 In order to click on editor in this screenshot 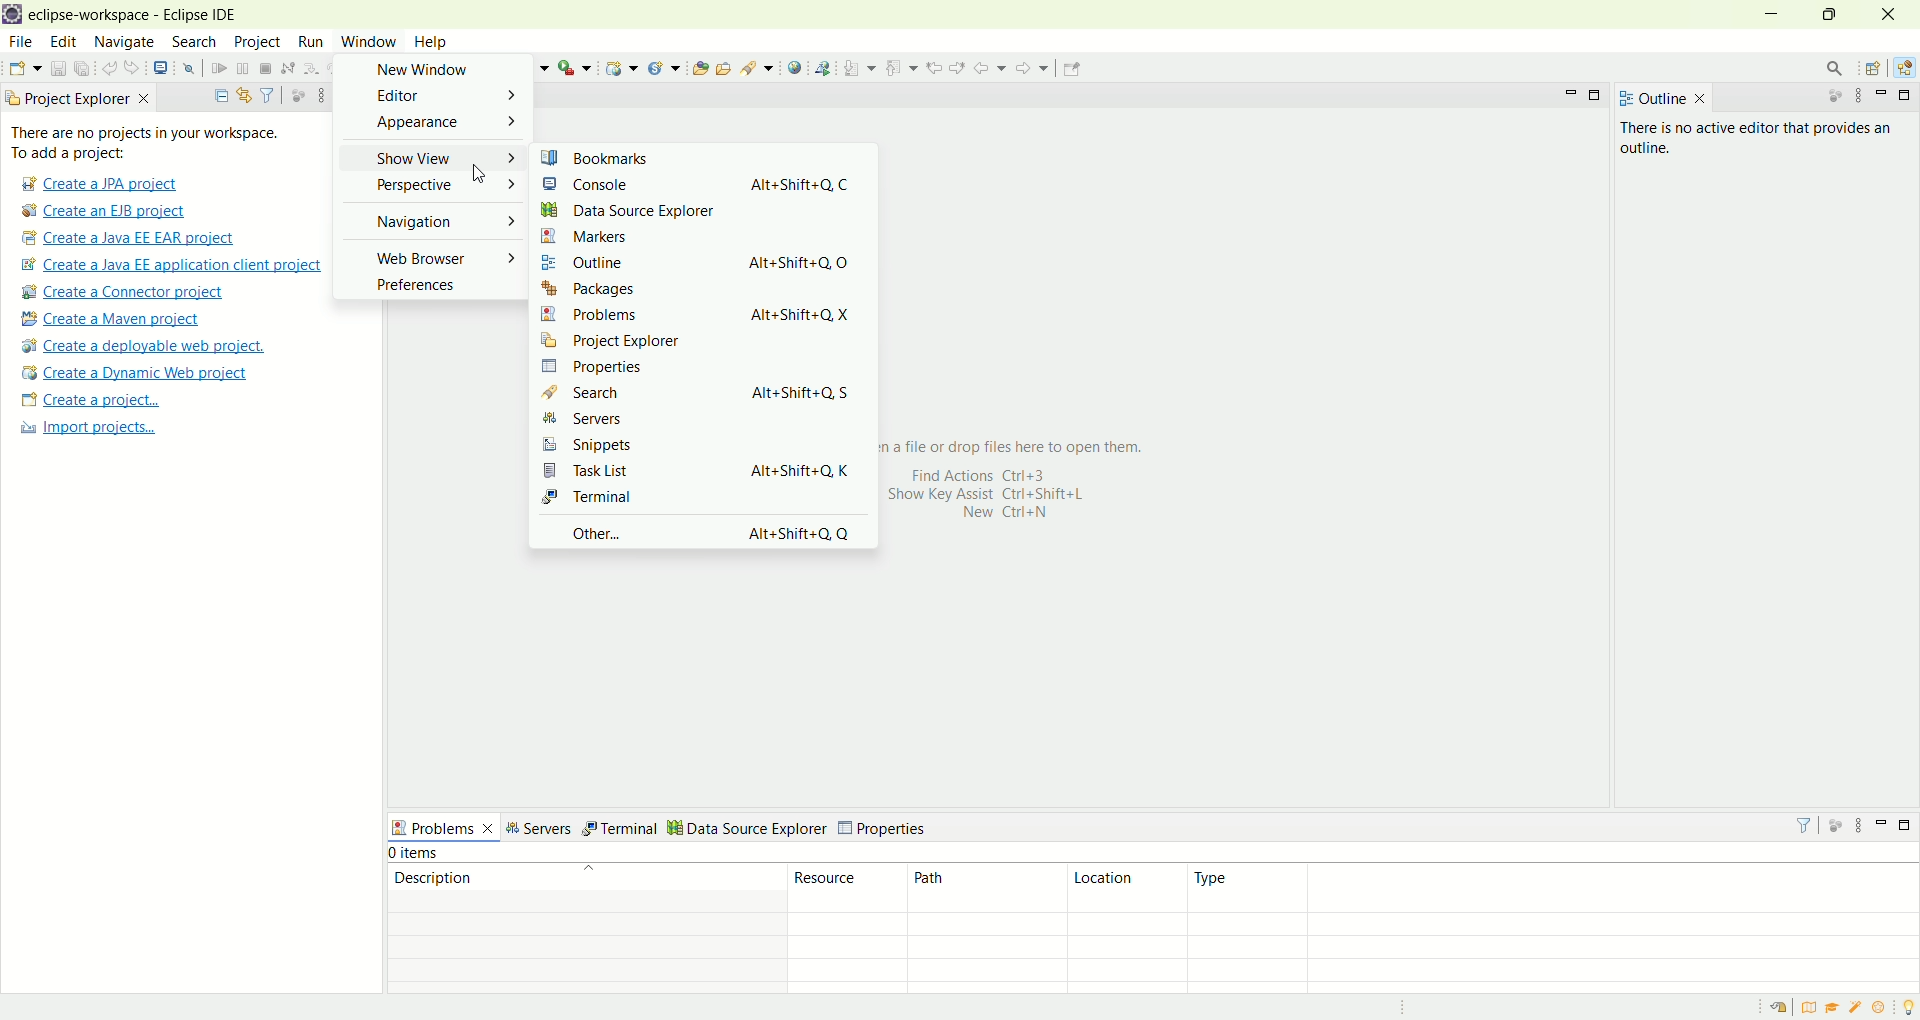, I will do `click(434, 102)`.